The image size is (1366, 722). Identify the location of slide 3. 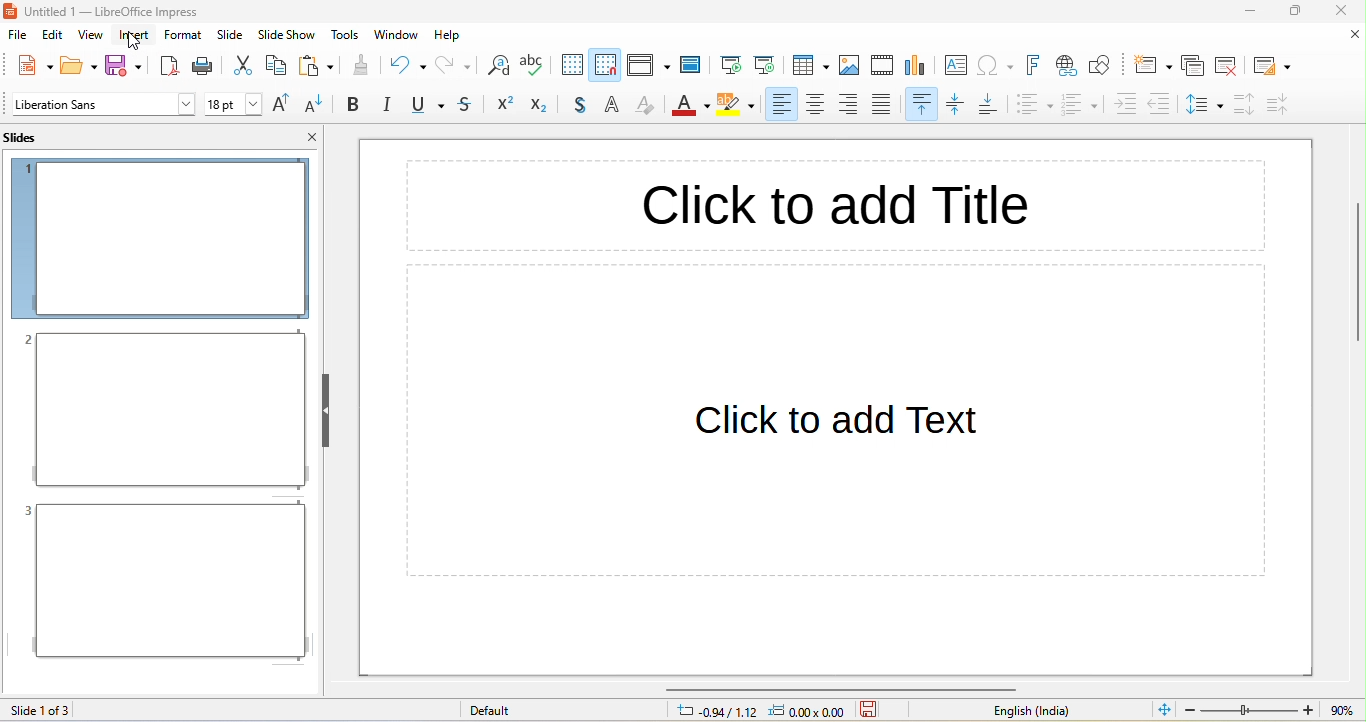
(163, 581).